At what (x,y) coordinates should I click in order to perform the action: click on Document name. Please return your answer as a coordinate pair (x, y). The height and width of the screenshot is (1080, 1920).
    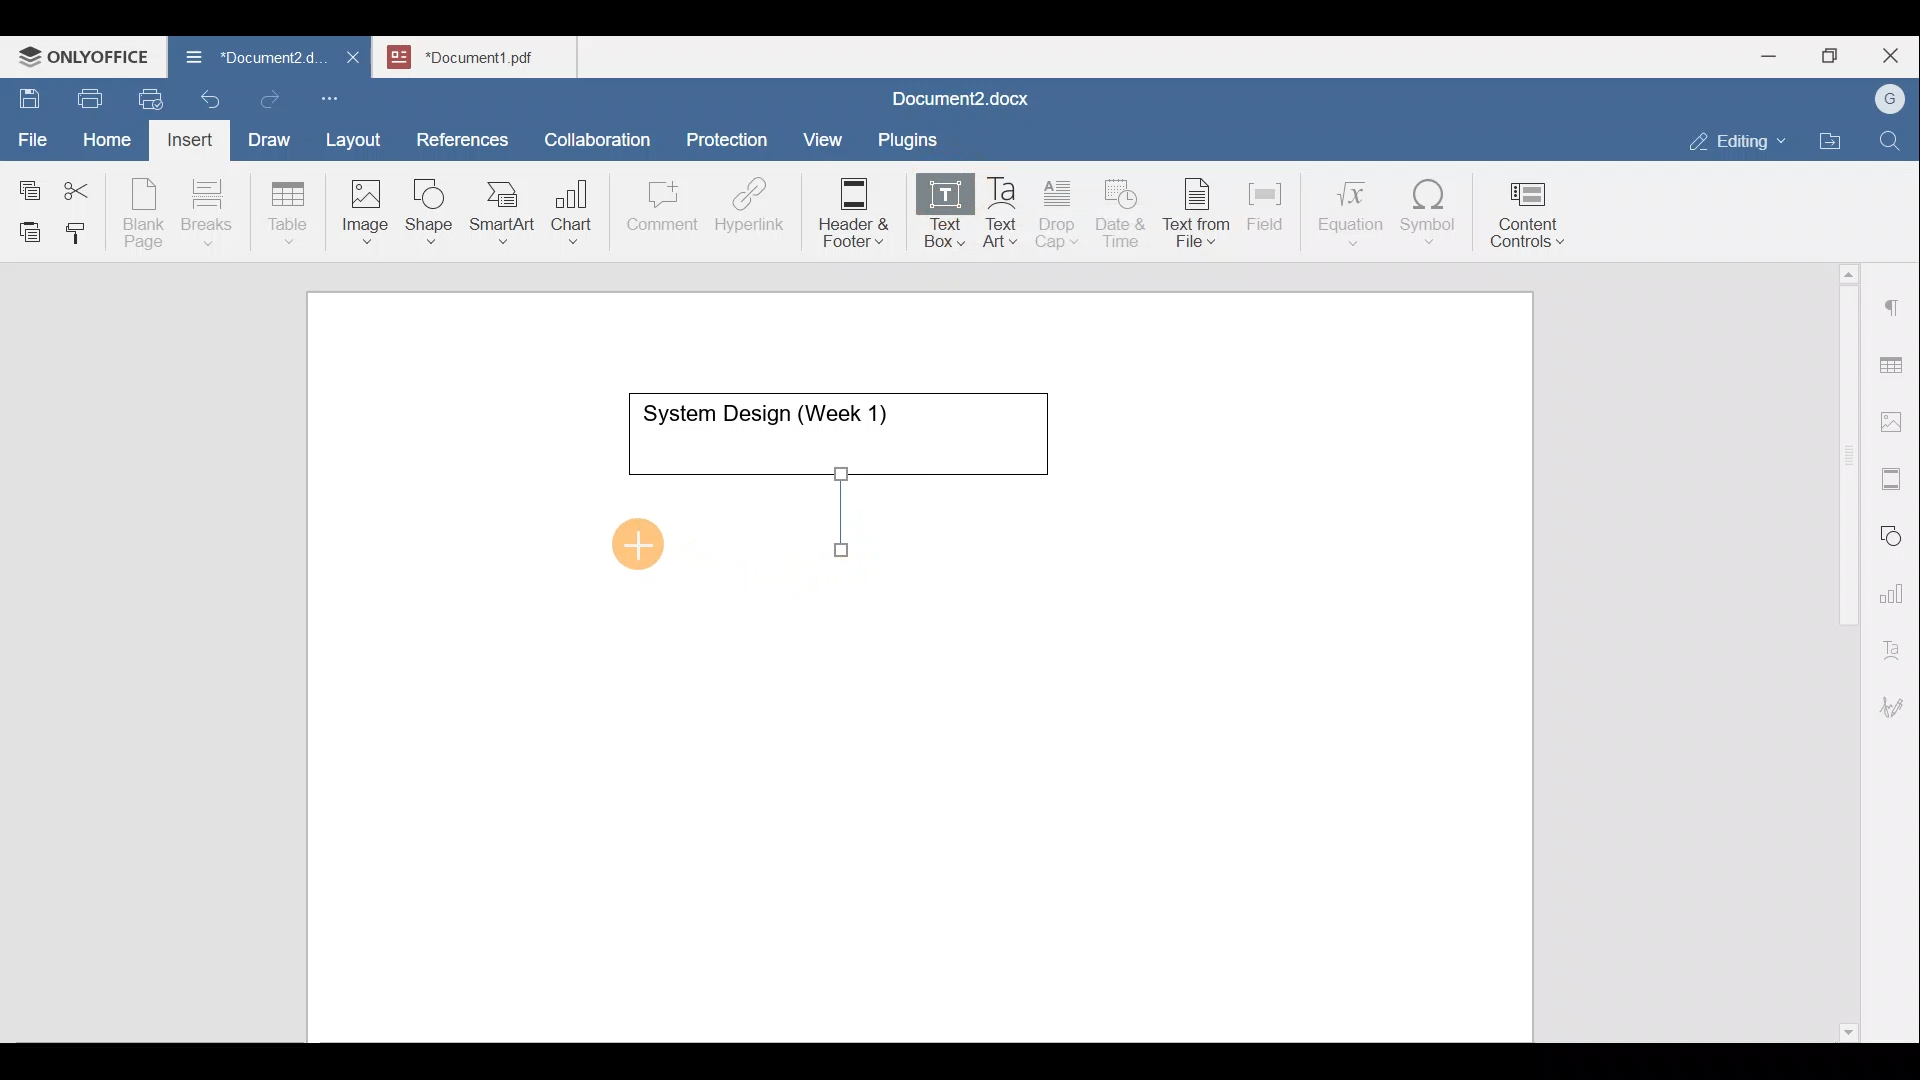
    Looking at the image, I should click on (956, 101).